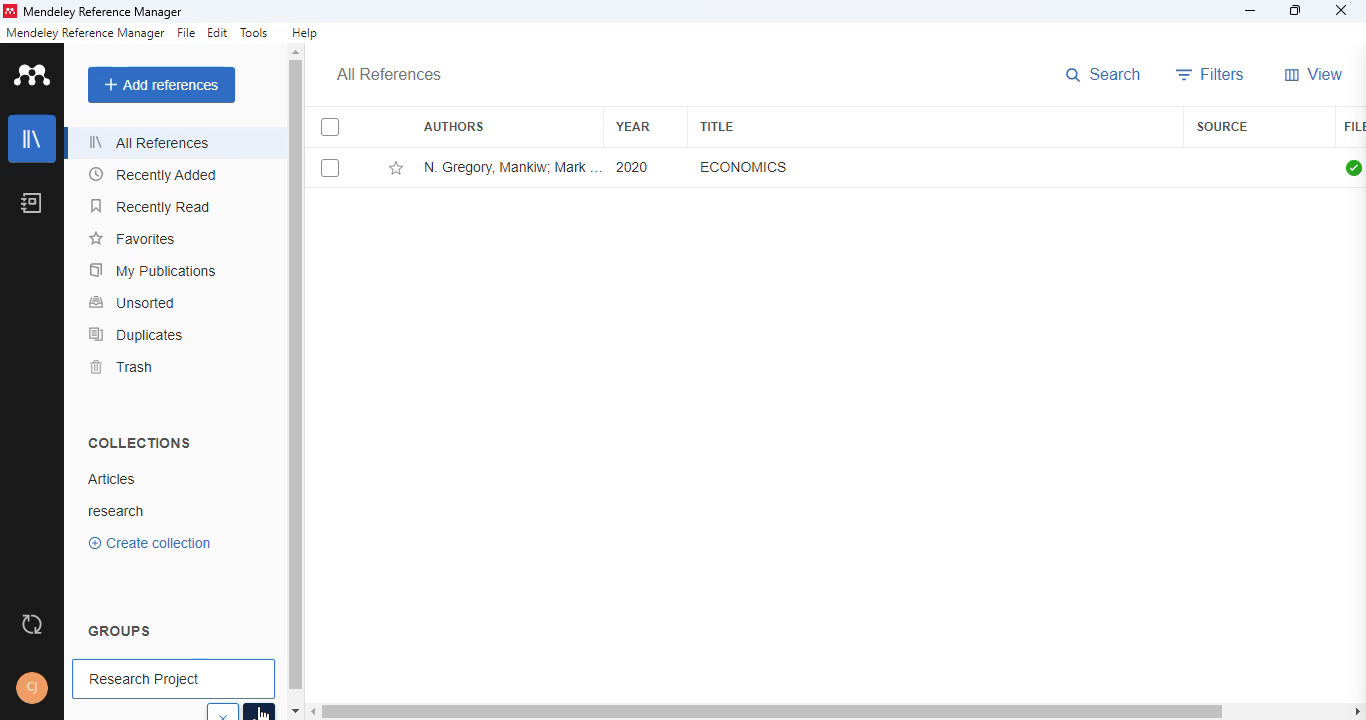  What do you see at coordinates (33, 625) in the screenshot?
I see `sync` at bounding box center [33, 625].